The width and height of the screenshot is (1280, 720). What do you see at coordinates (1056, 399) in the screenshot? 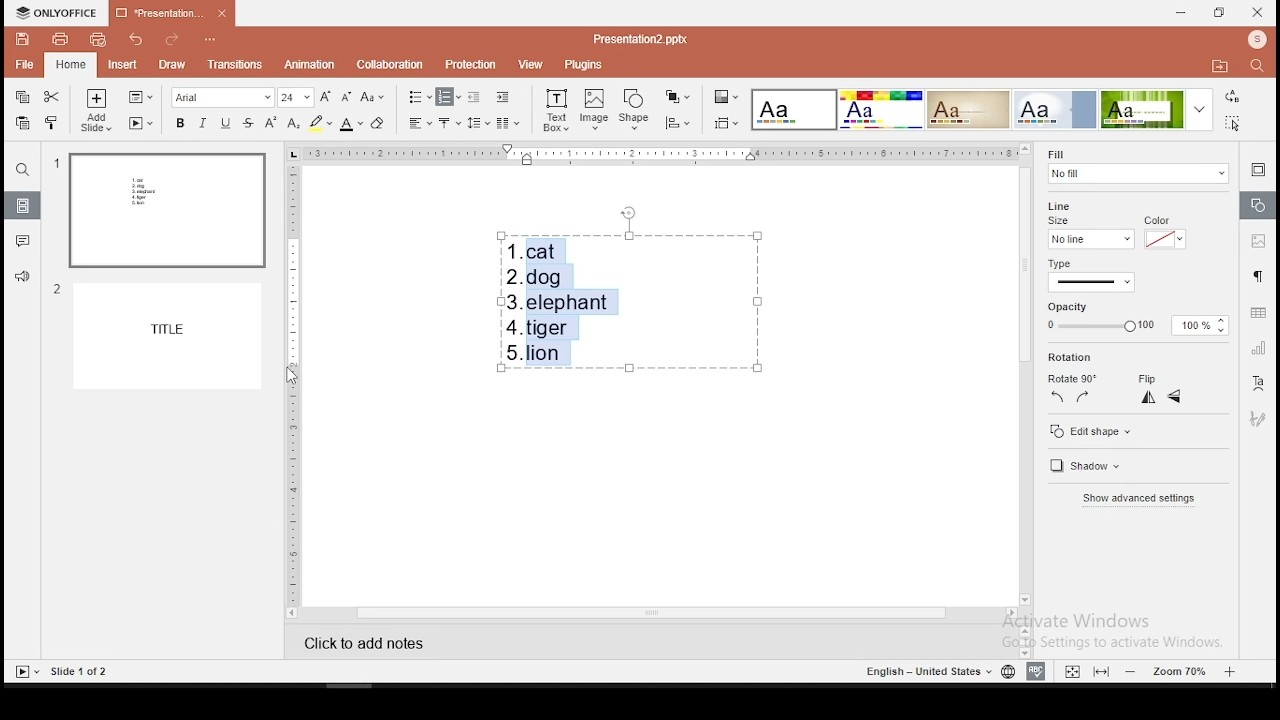
I see `left` at bounding box center [1056, 399].